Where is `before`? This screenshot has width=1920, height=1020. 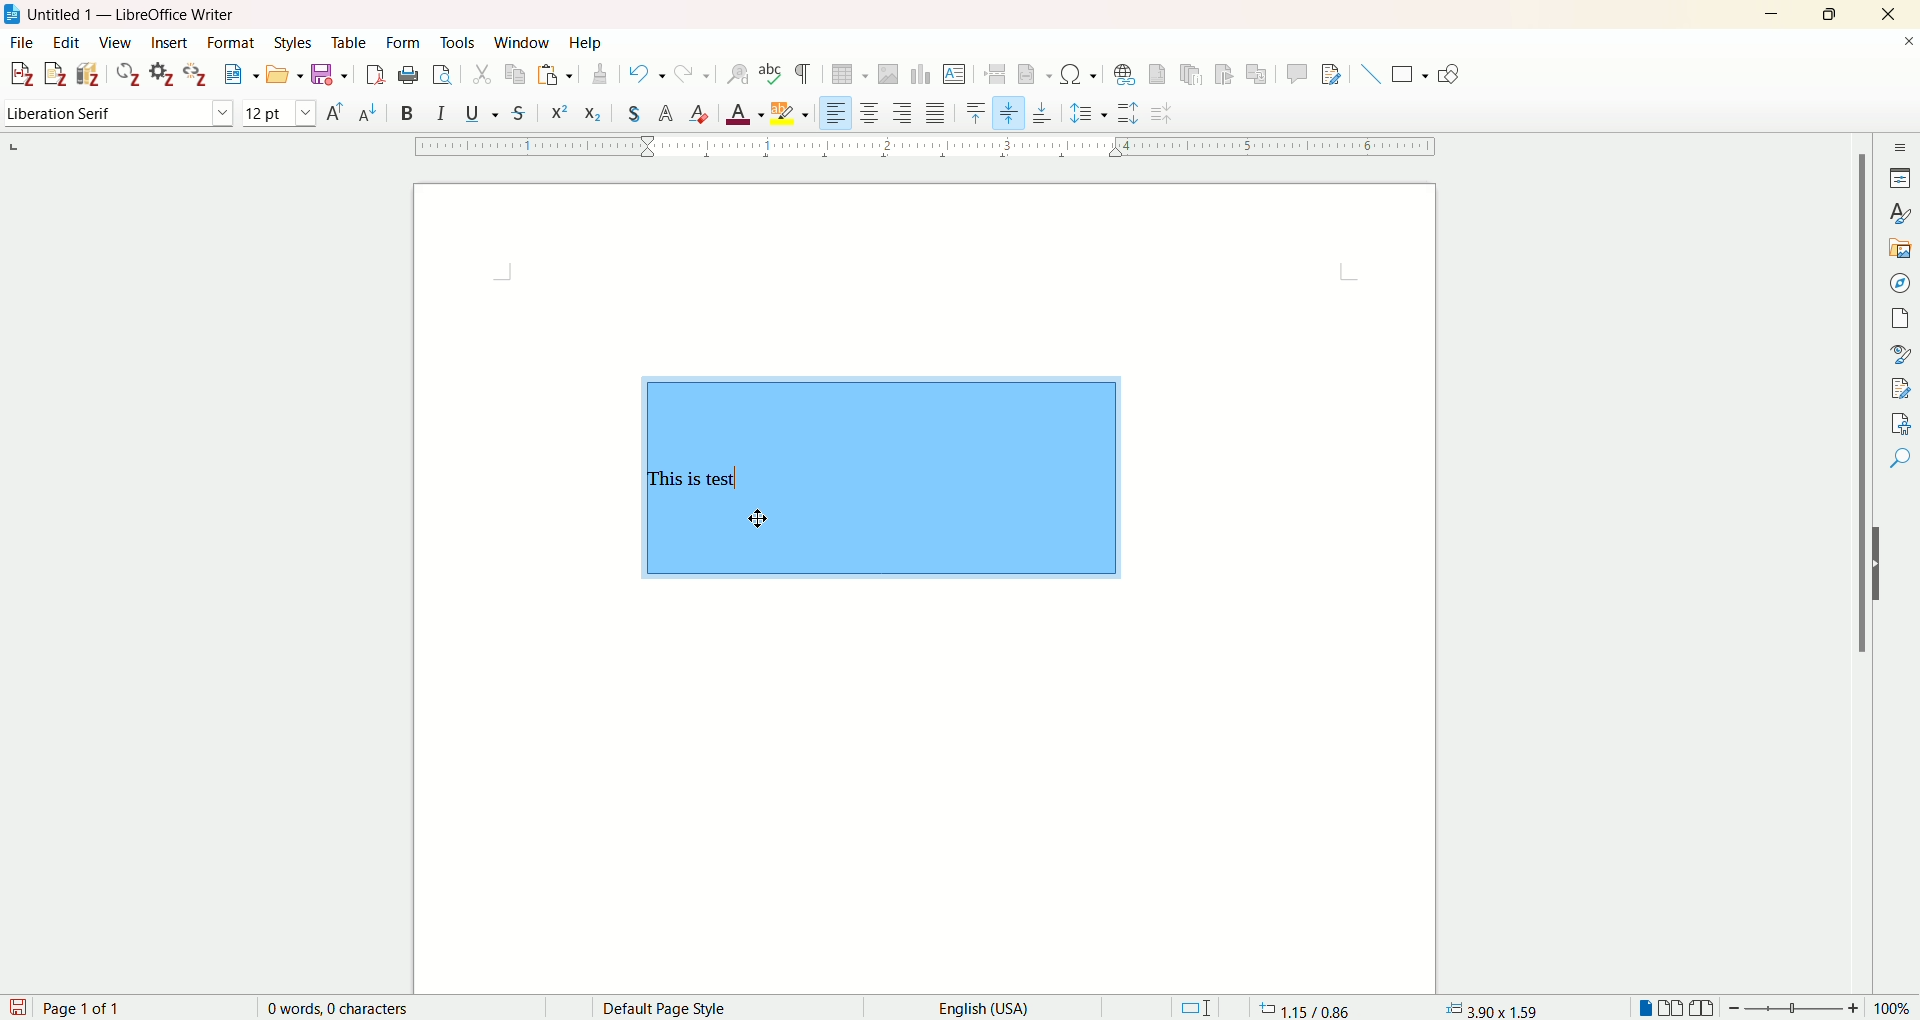
before is located at coordinates (174, 114).